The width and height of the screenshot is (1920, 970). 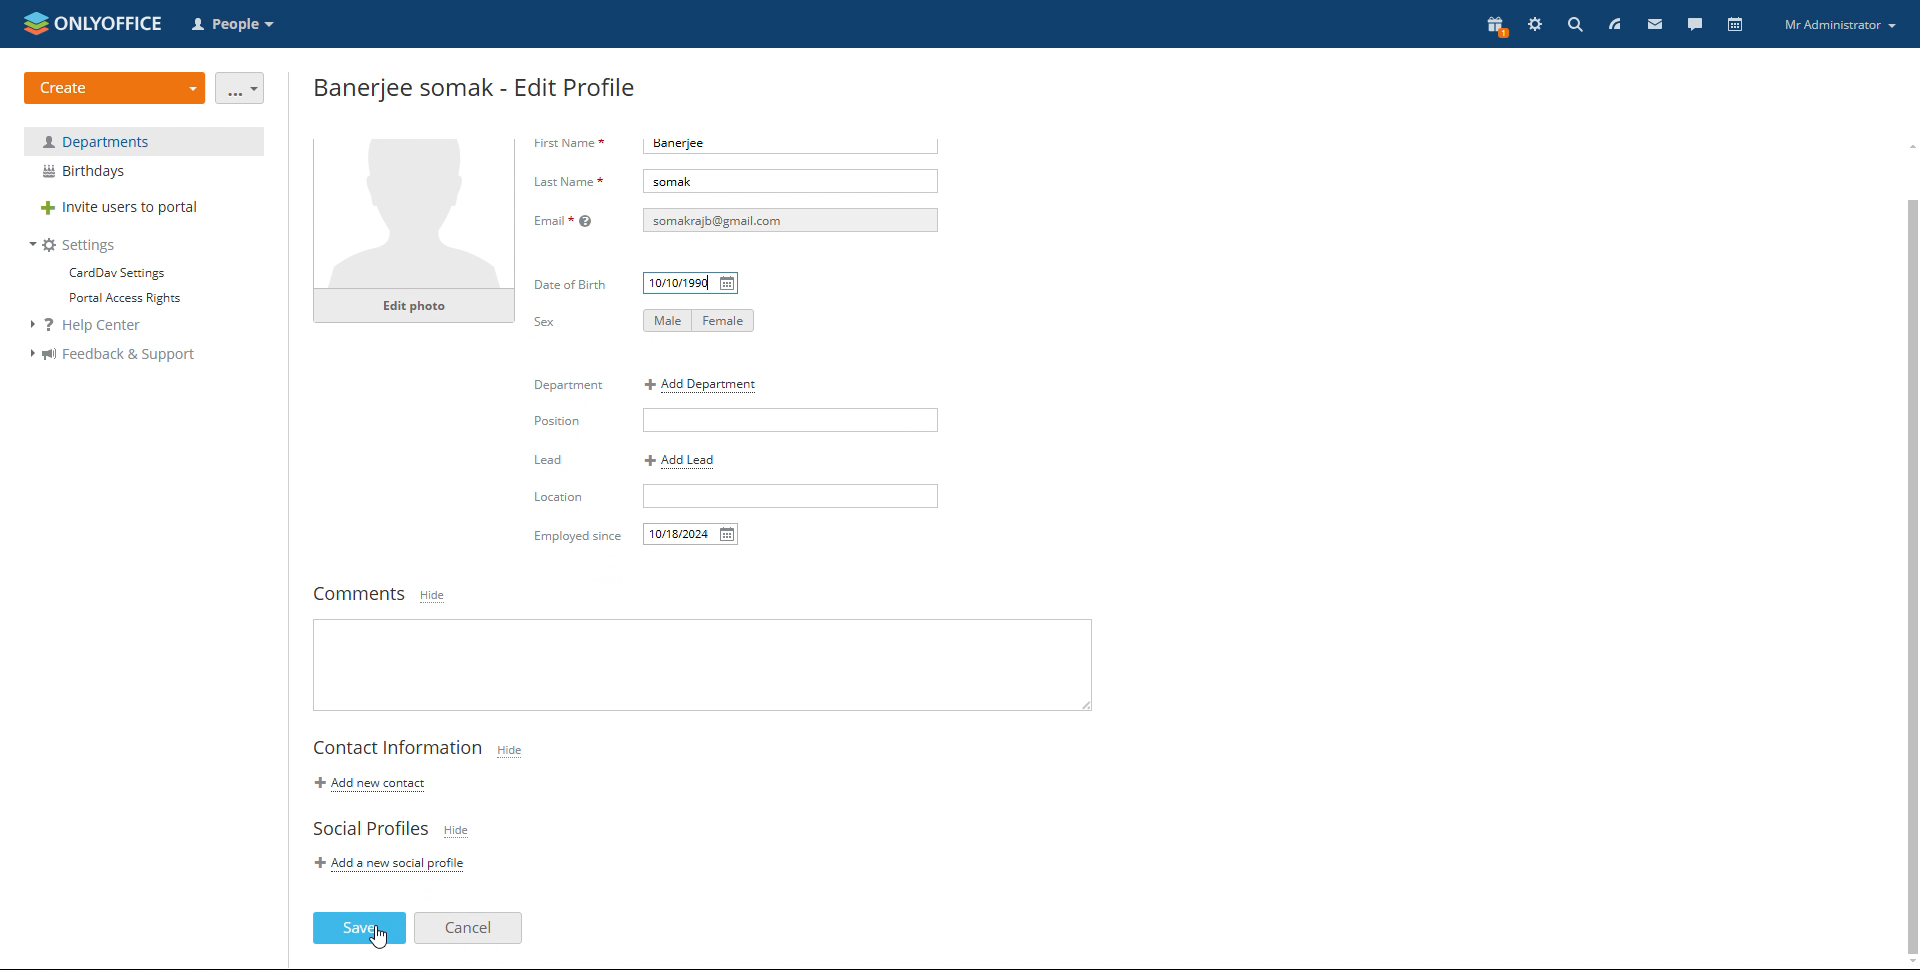 What do you see at coordinates (704, 662) in the screenshot?
I see `write comments` at bounding box center [704, 662].